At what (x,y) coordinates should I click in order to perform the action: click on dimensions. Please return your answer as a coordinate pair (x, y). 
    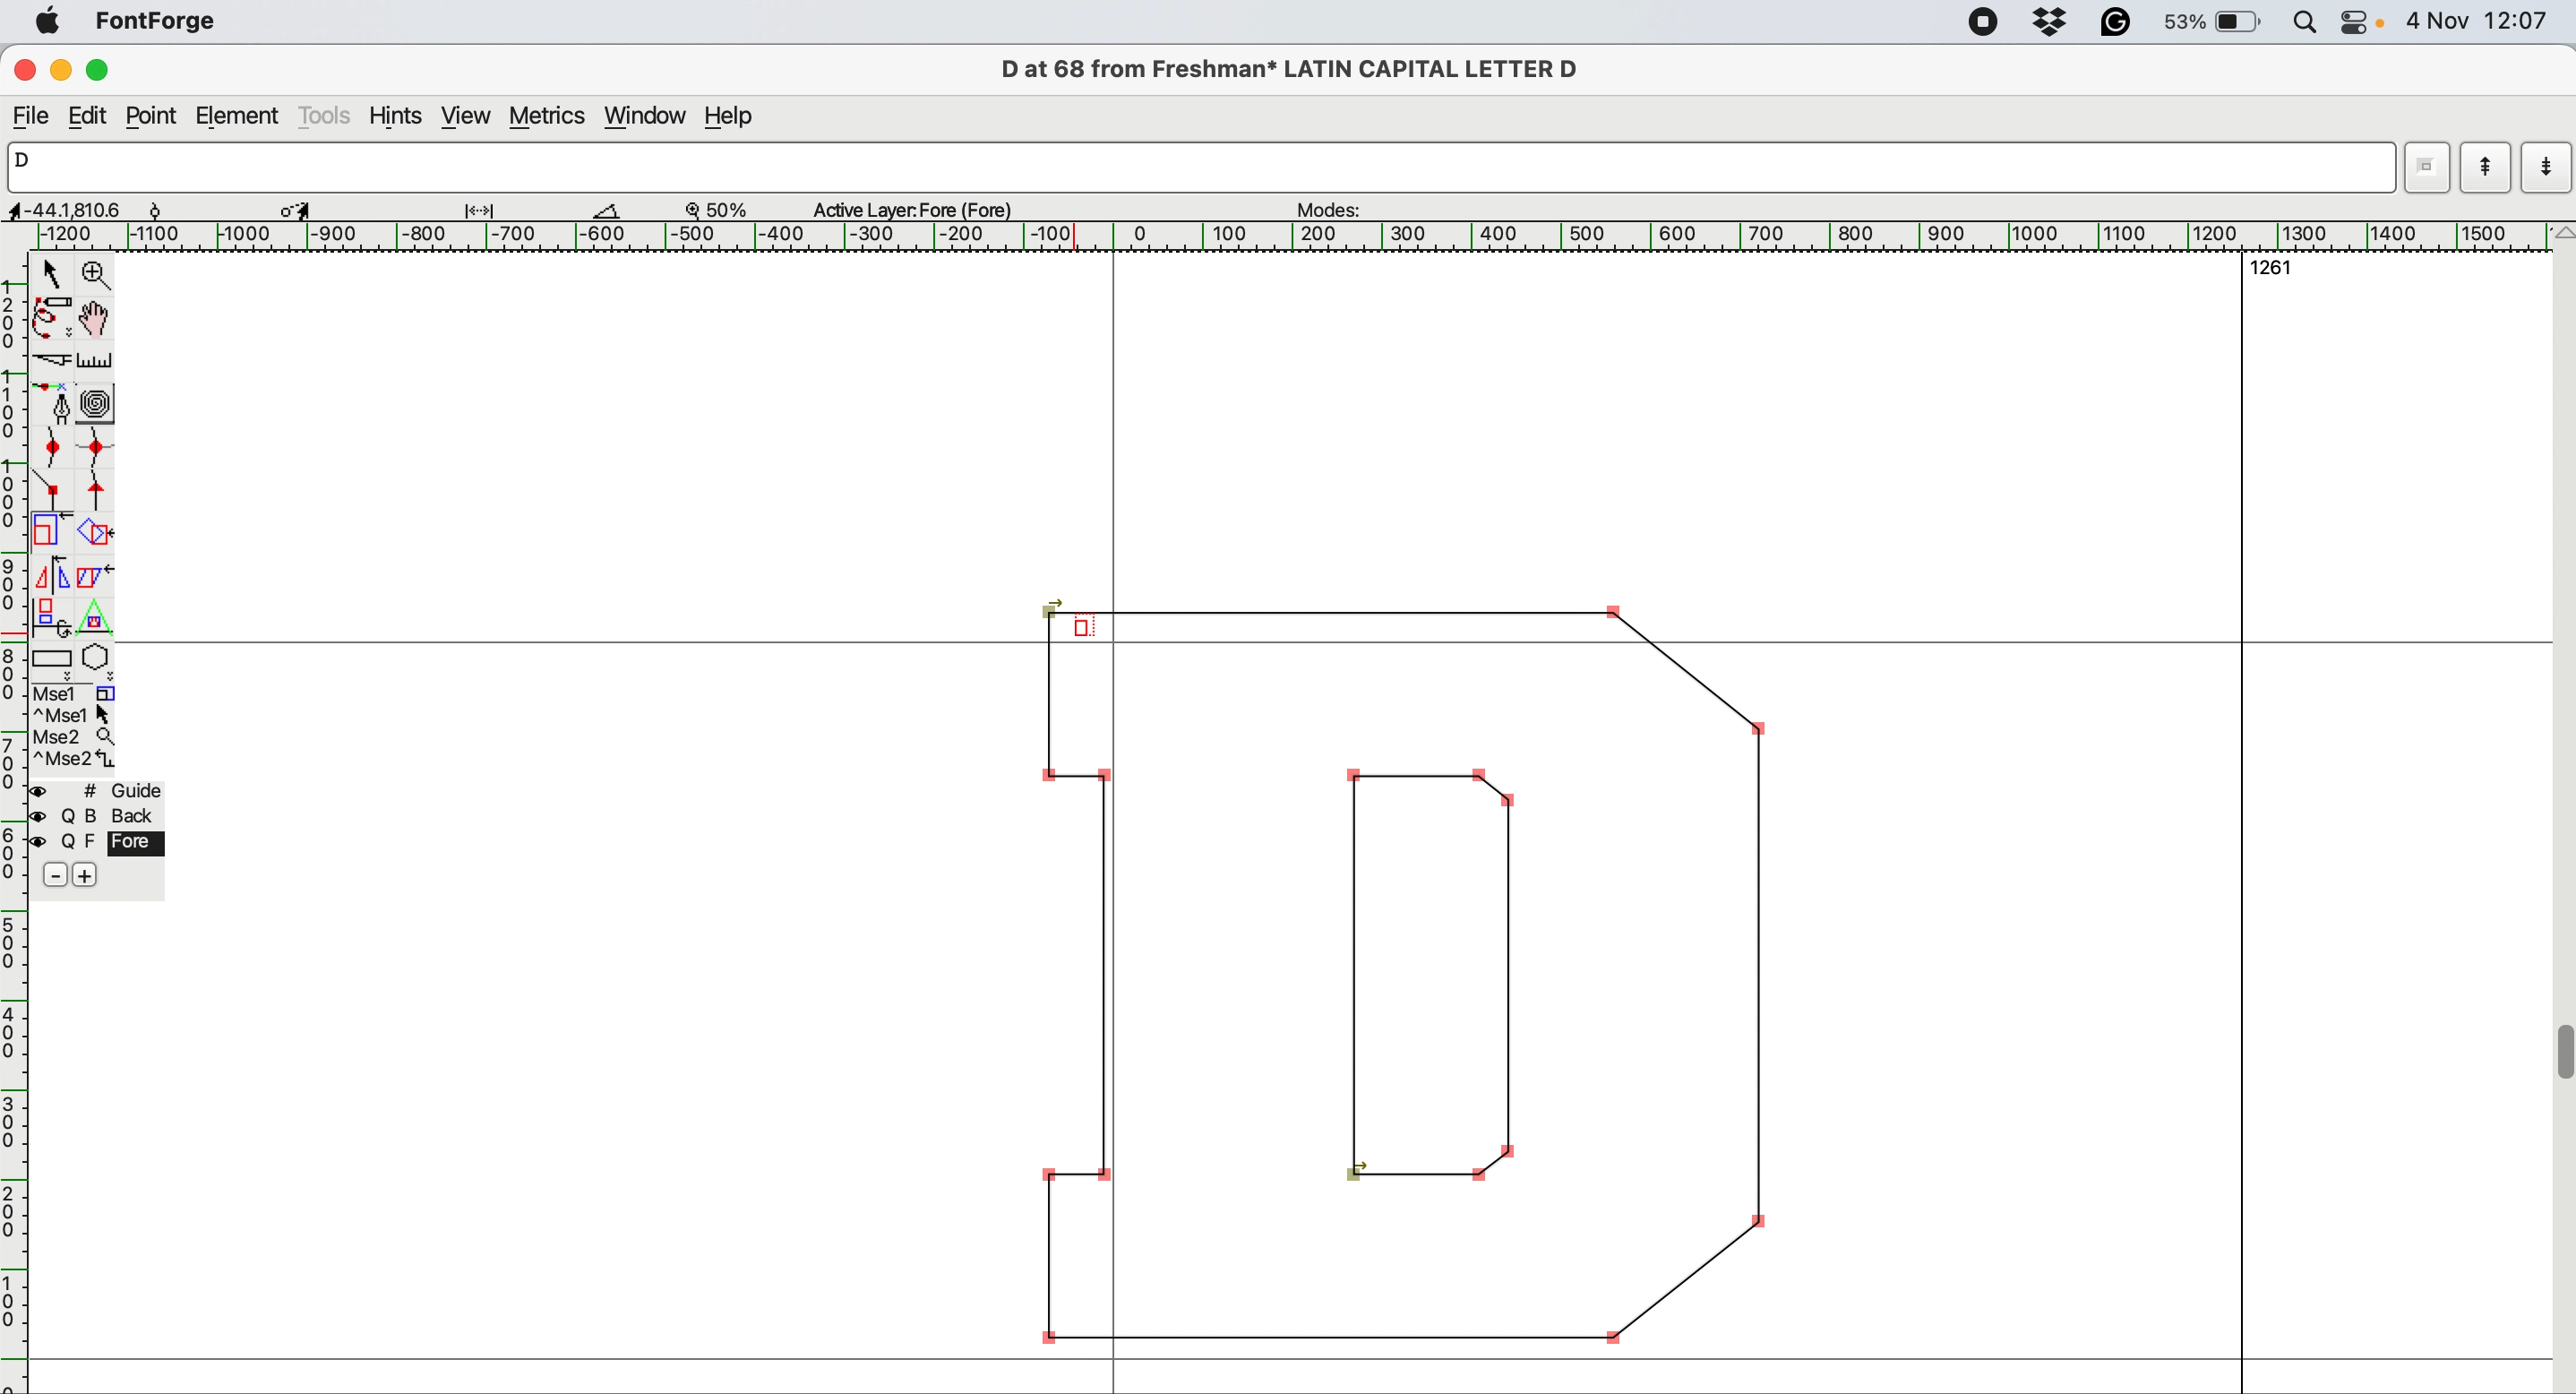
    Looking at the image, I should click on (292, 208).